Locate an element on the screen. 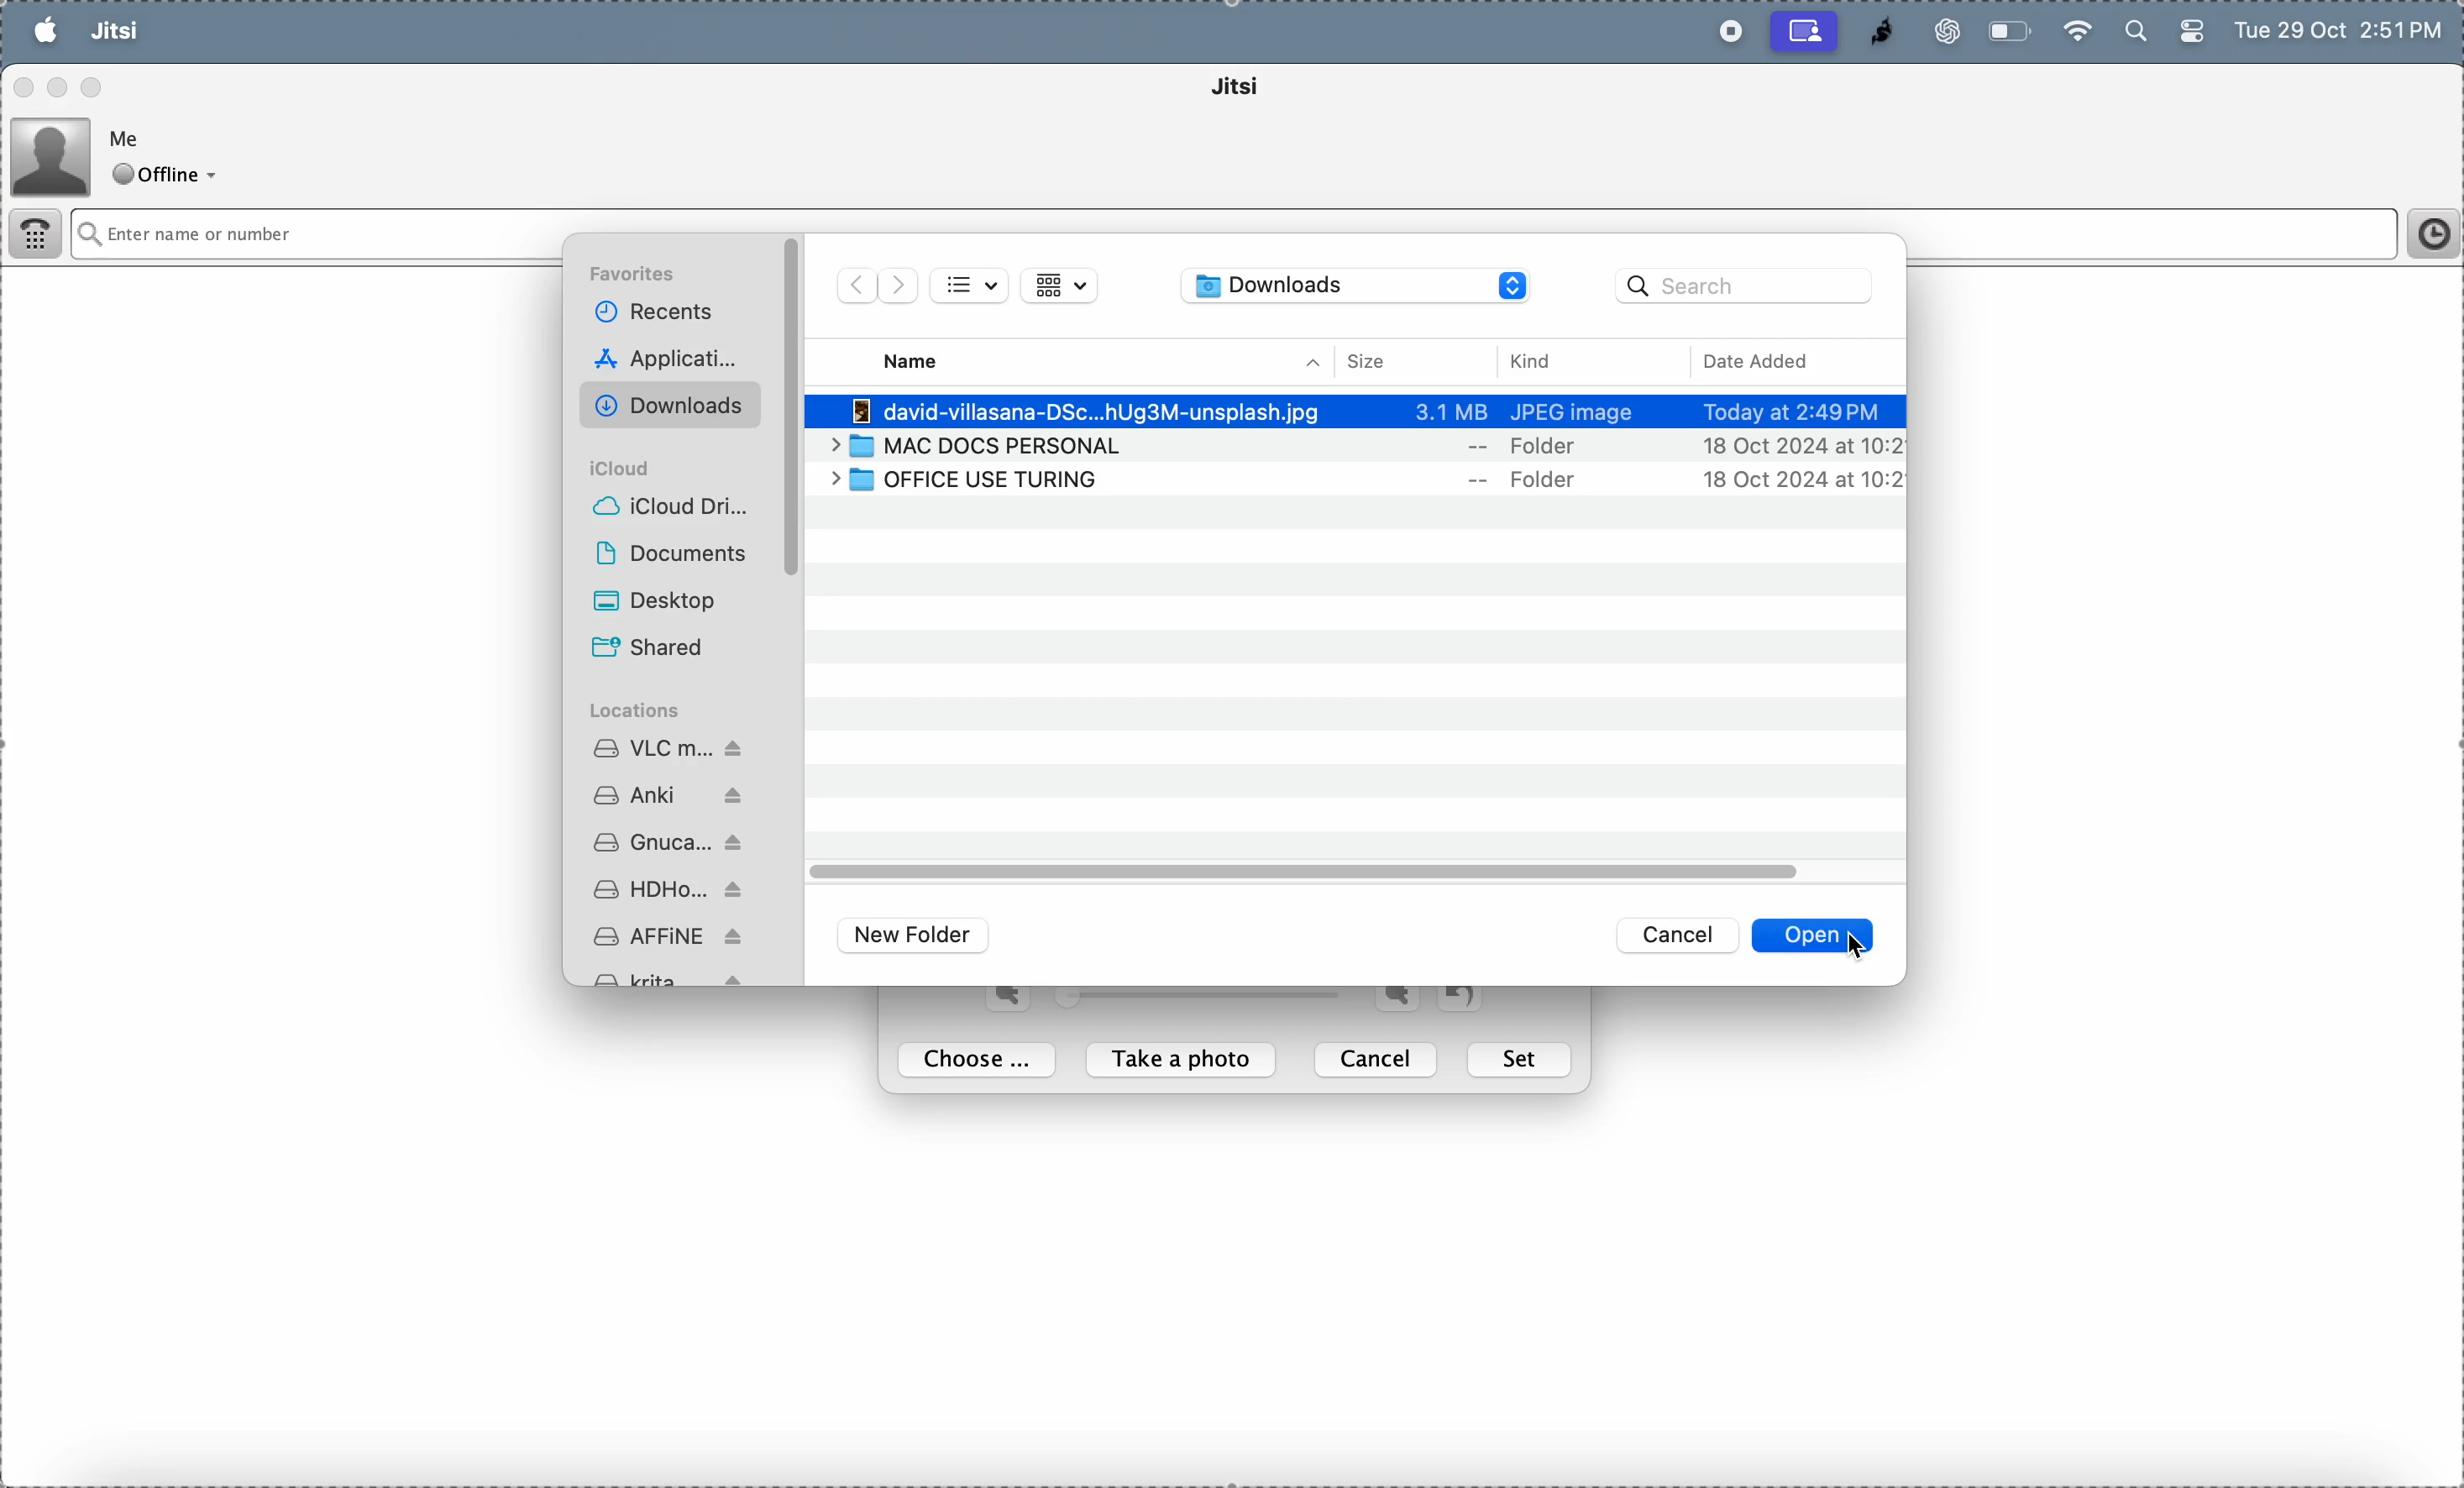  set is located at coordinates (1522, 1060).